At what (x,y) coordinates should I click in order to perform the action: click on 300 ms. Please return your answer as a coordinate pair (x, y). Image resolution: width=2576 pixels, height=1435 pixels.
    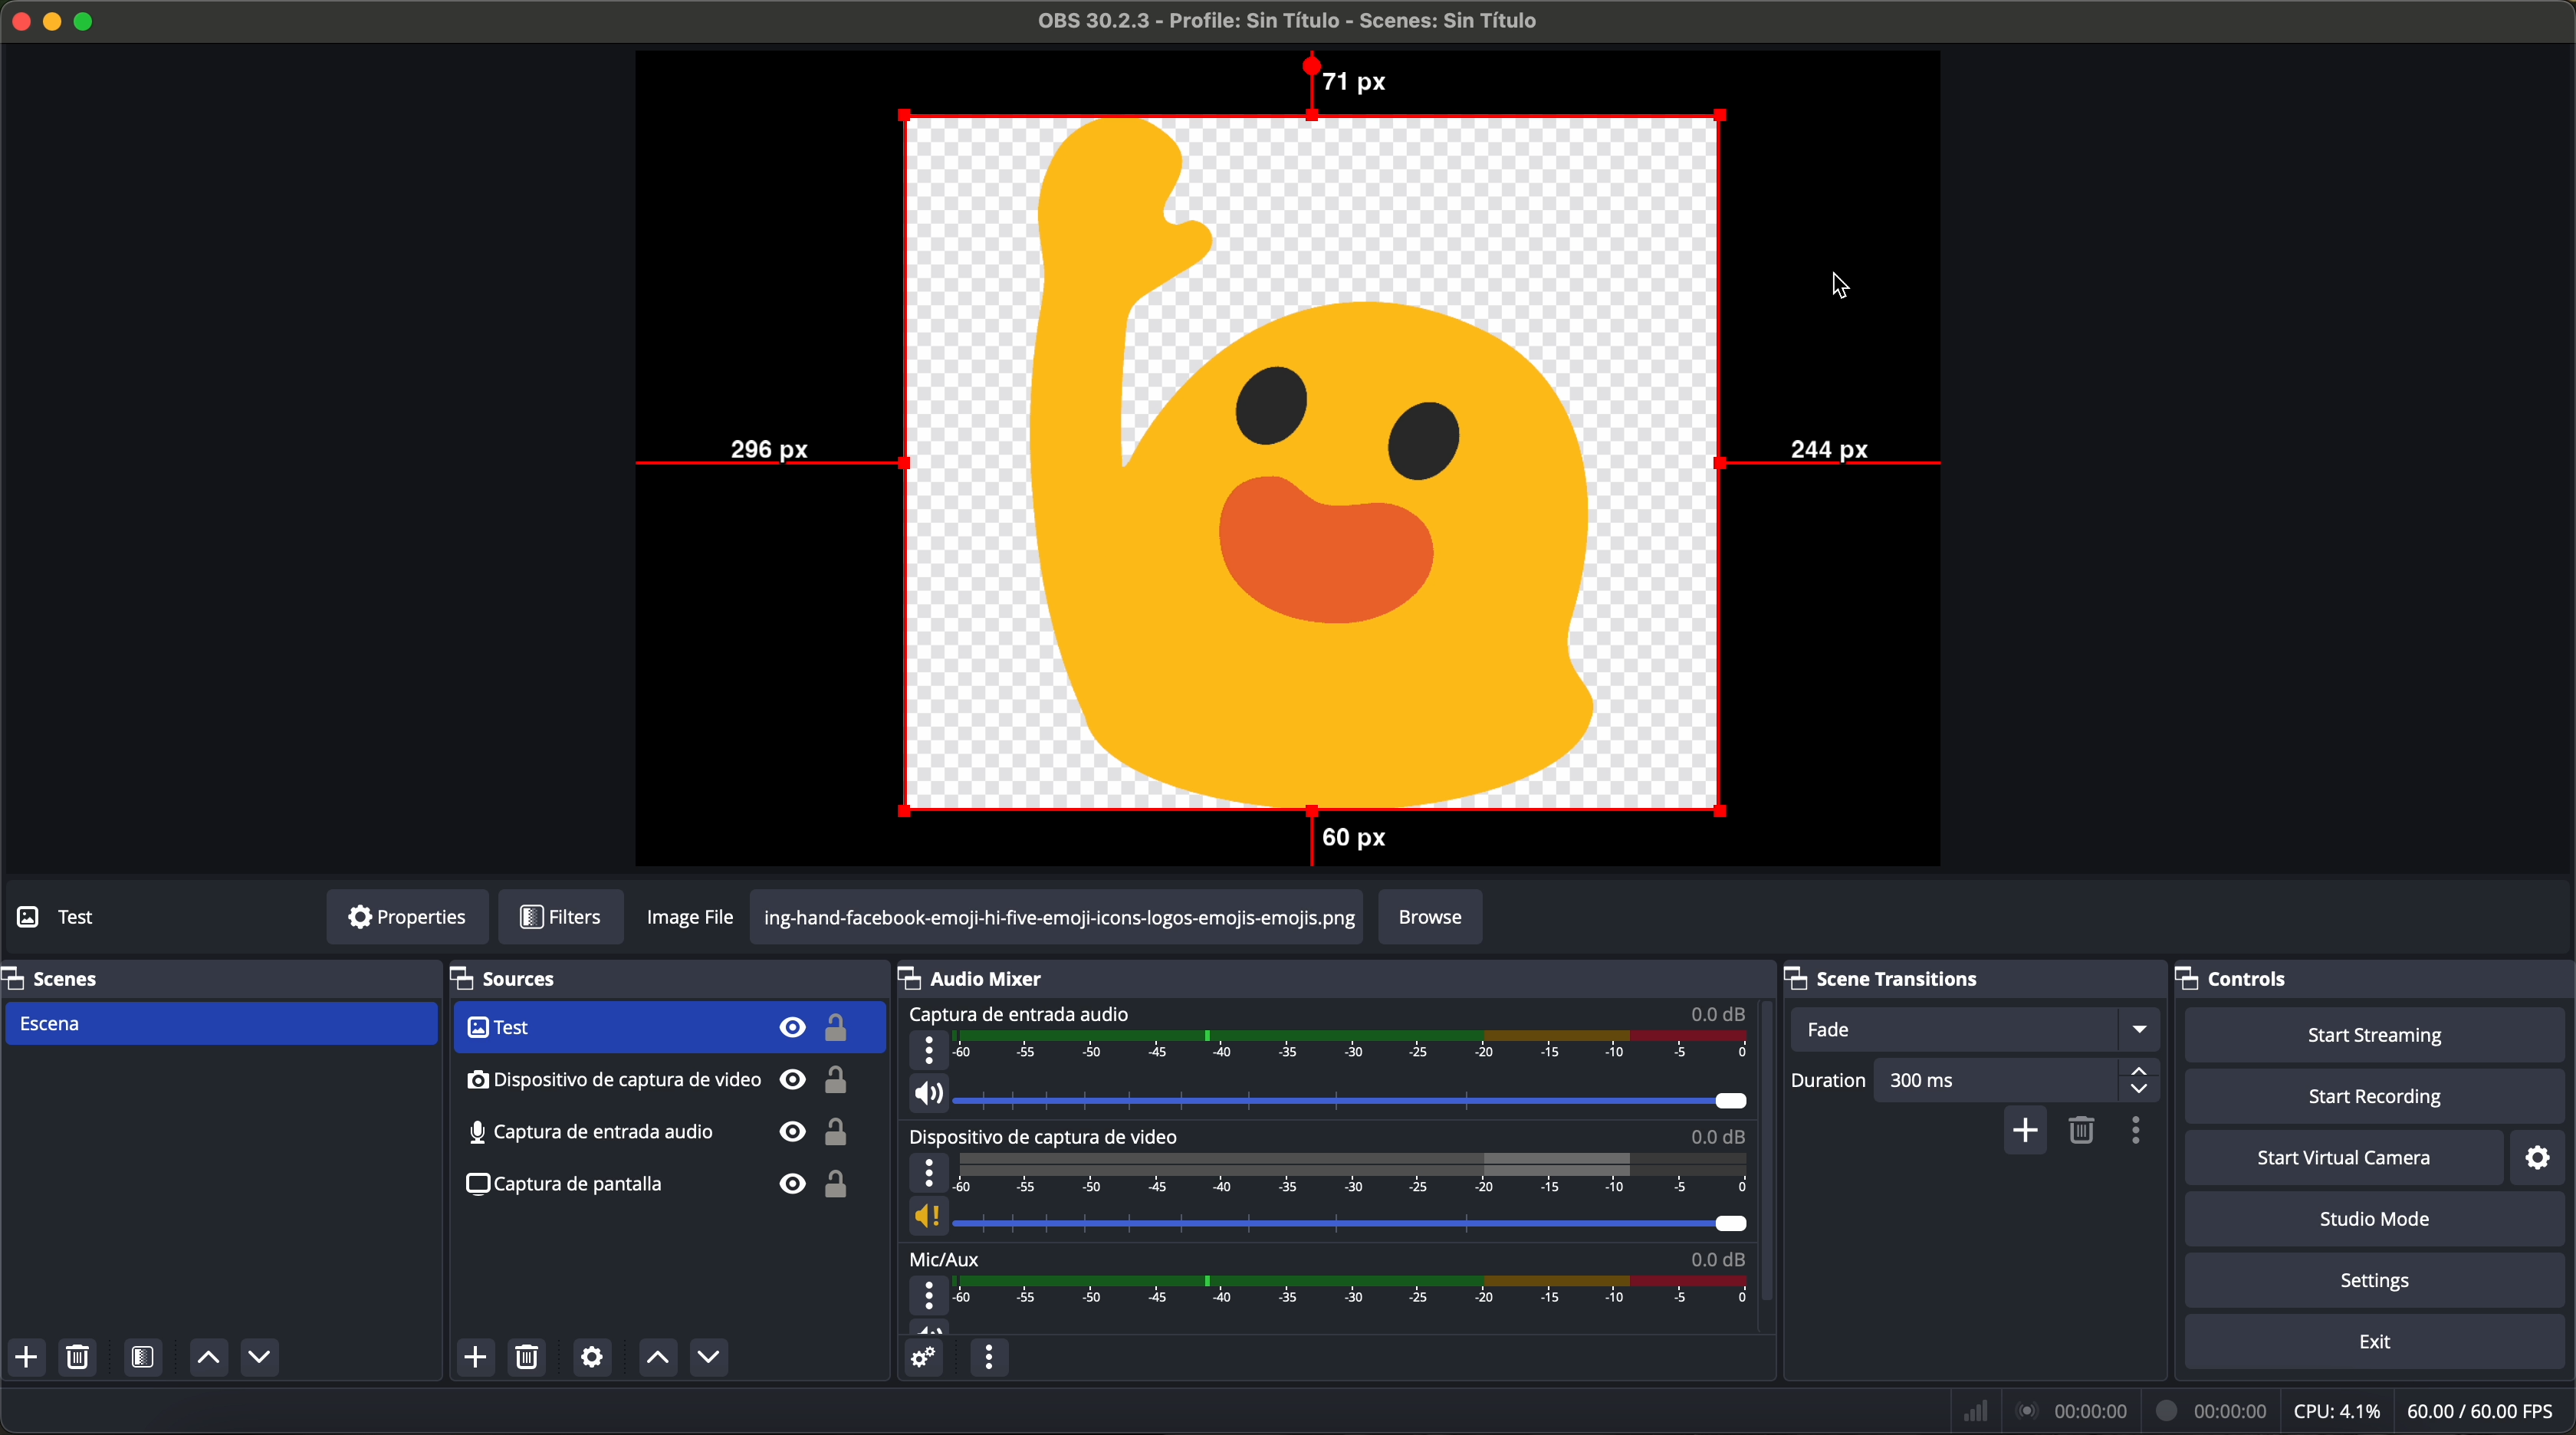
    Looking at the image, I should click on (2019, 1080).